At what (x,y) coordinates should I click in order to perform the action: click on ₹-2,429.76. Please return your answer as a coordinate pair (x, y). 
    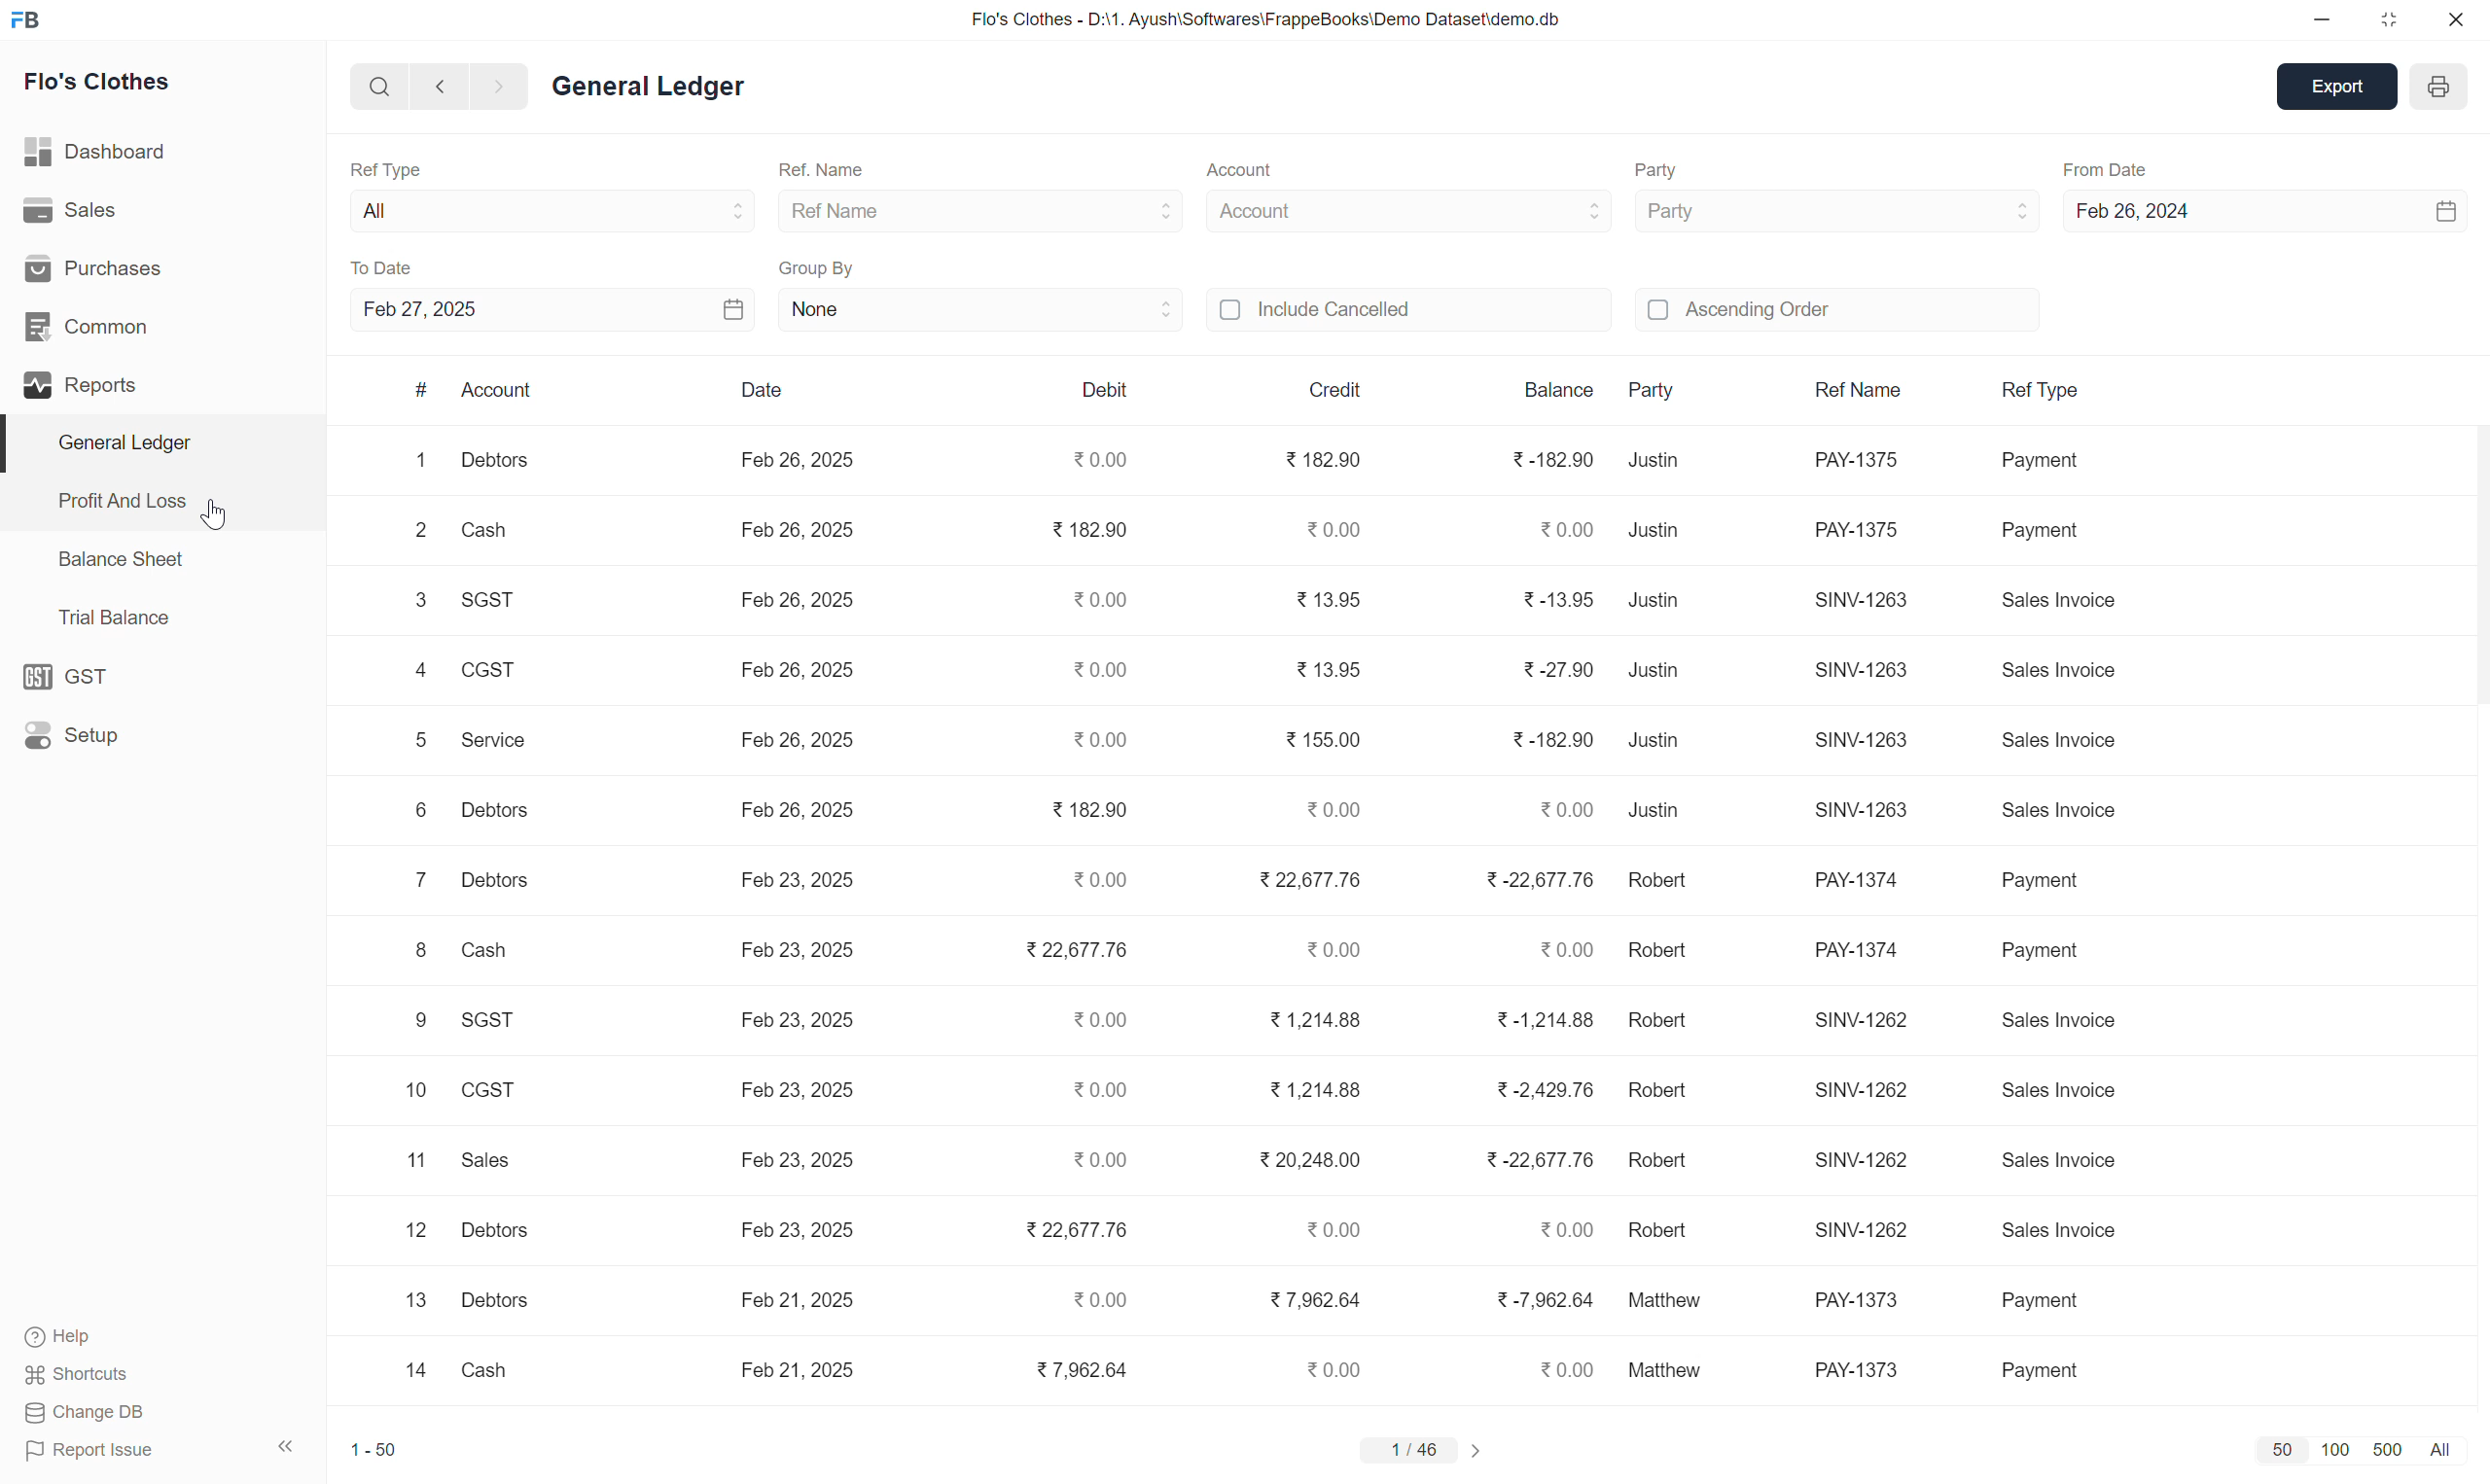
    Looking at the image, I should click on (1541, 1095).